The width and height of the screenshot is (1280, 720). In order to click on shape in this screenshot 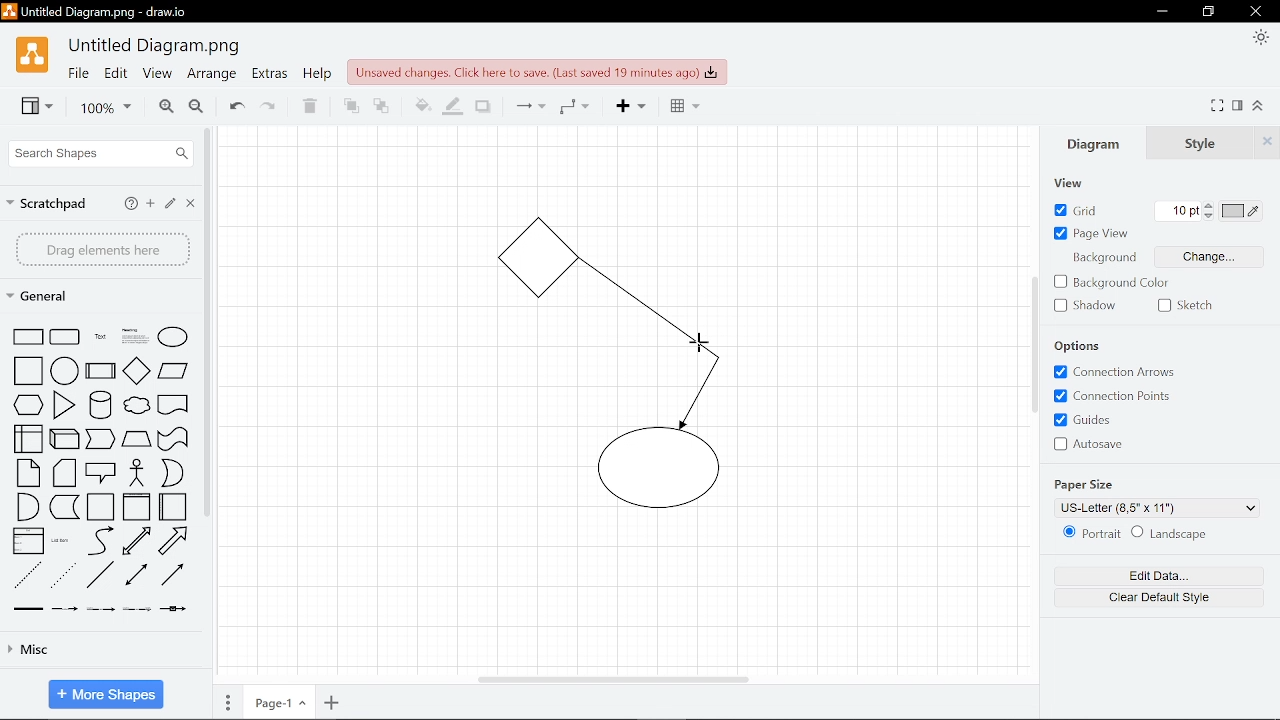, I will do `click(140, 408)`.